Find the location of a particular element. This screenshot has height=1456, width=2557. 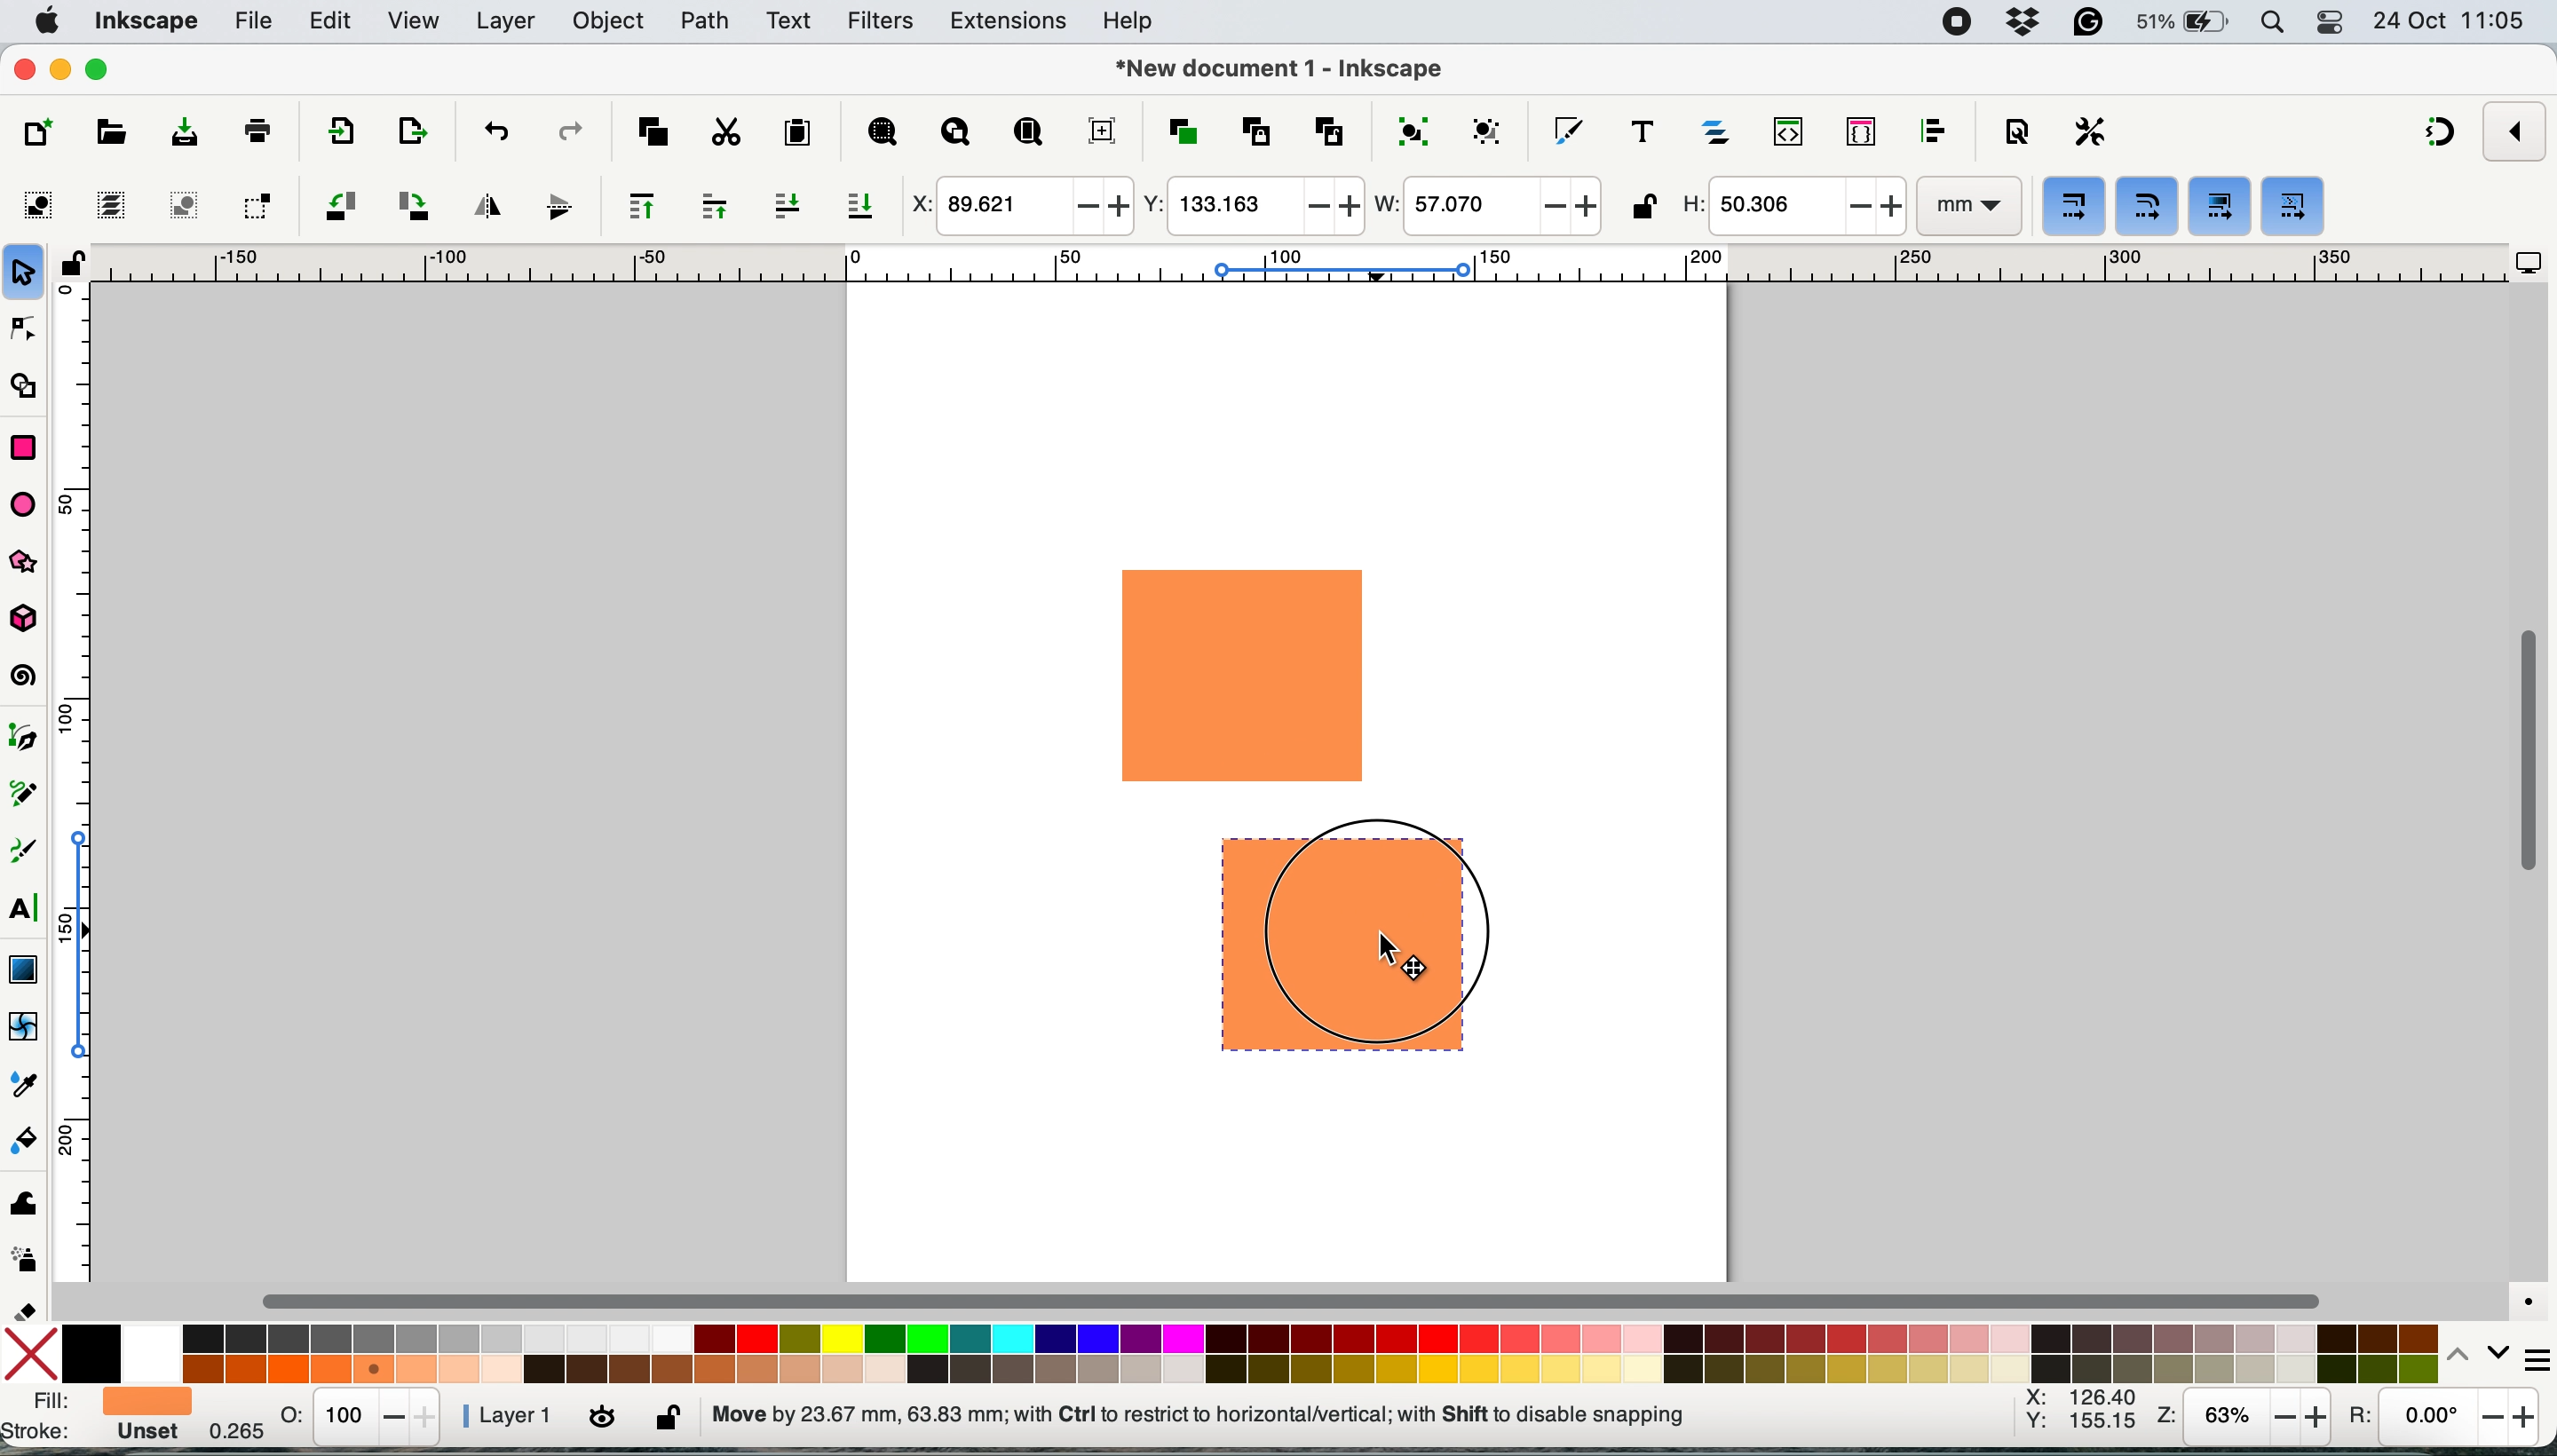

text is located at coordinates (790, 21).